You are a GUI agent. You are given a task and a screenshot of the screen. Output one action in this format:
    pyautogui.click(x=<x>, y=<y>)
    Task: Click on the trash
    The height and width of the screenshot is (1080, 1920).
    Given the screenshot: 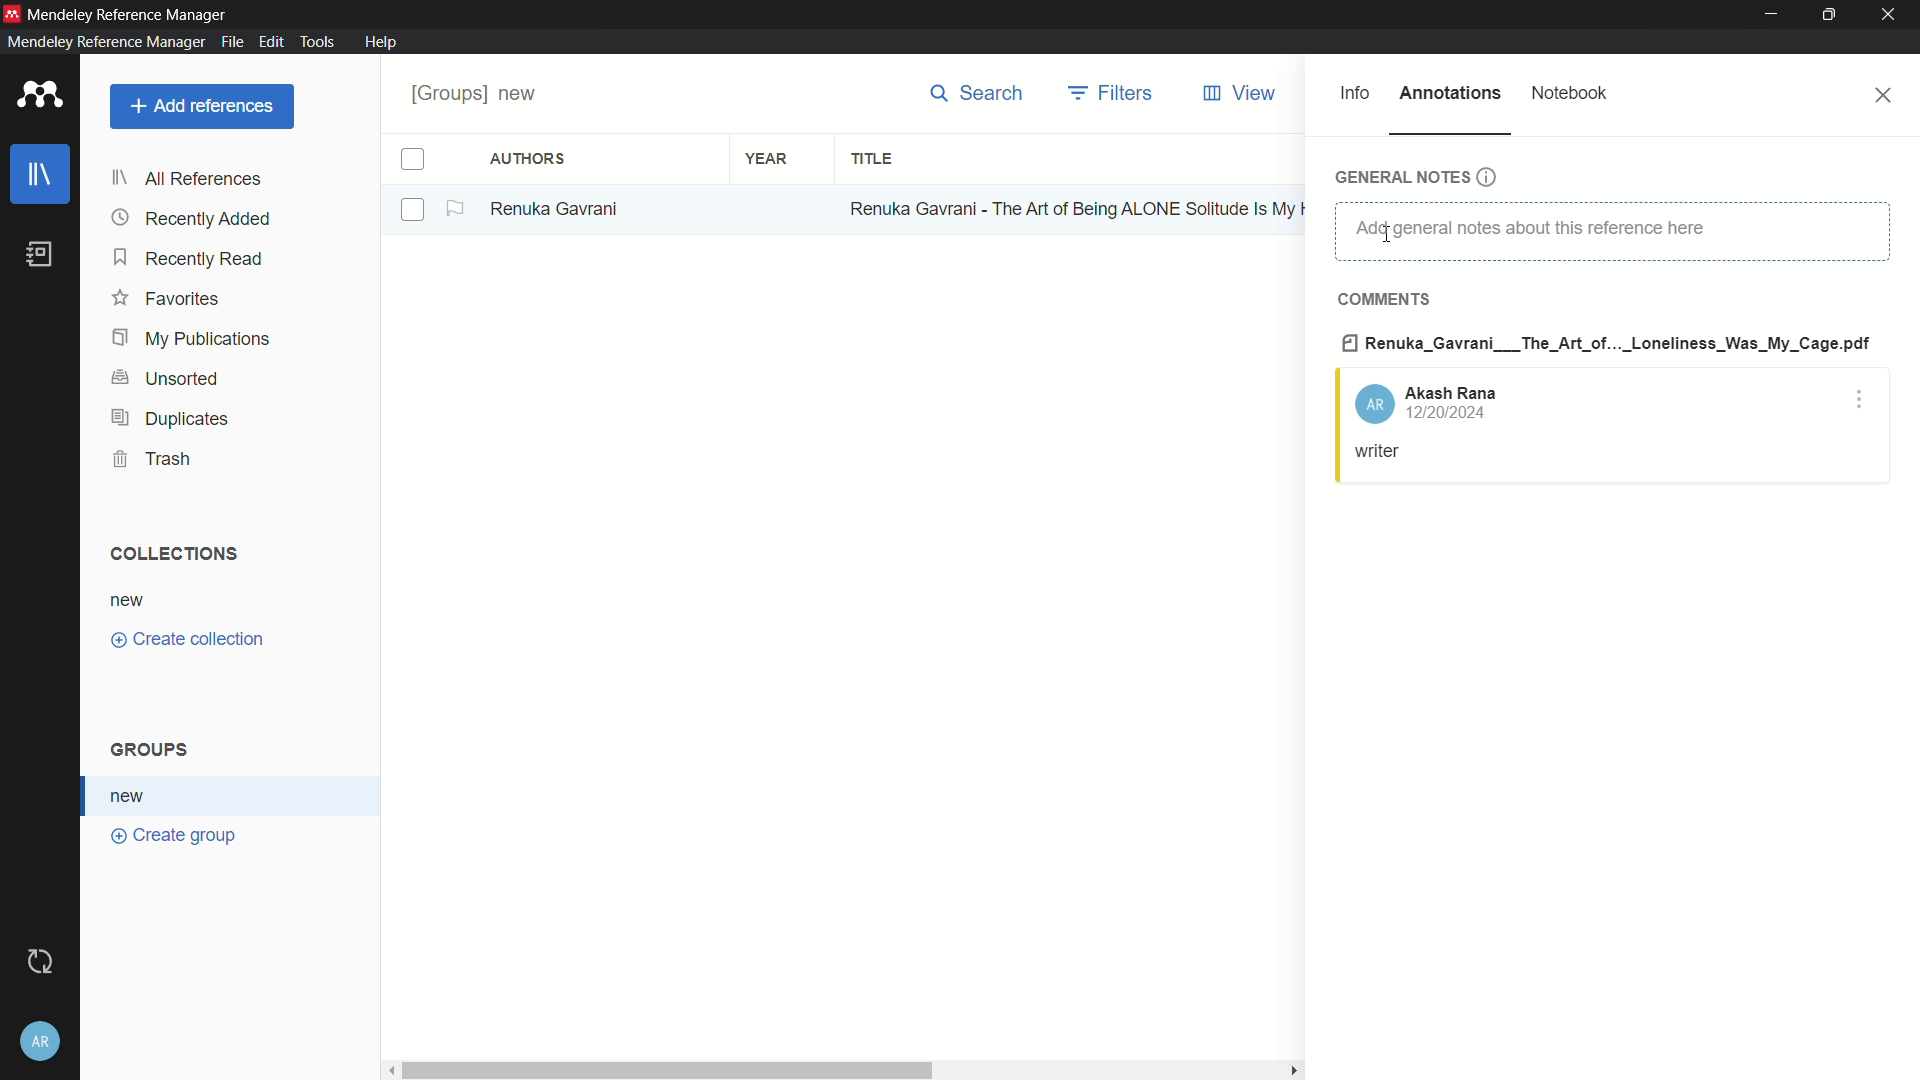 What is the action you would take?
    pyautogui.click(x=151, y=459)
    